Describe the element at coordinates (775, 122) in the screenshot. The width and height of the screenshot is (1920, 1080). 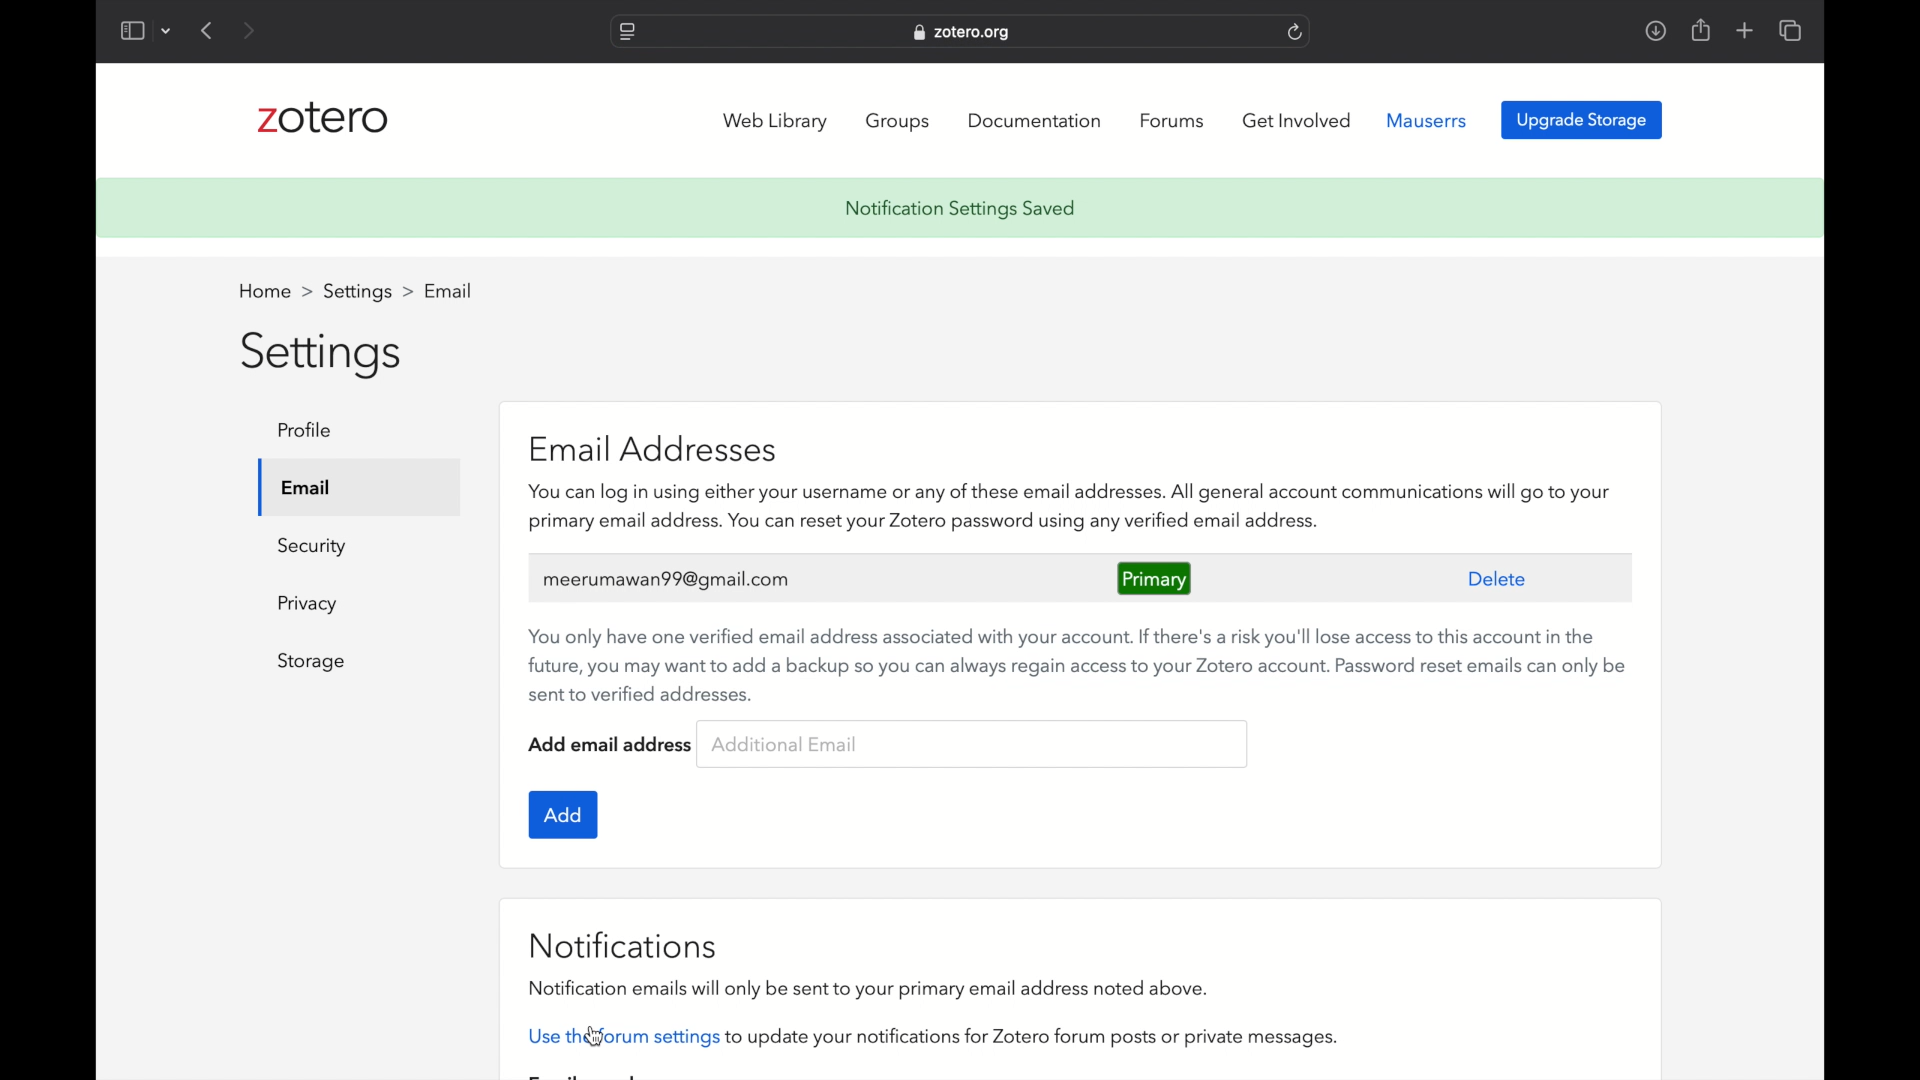
I see `web library` at that location.